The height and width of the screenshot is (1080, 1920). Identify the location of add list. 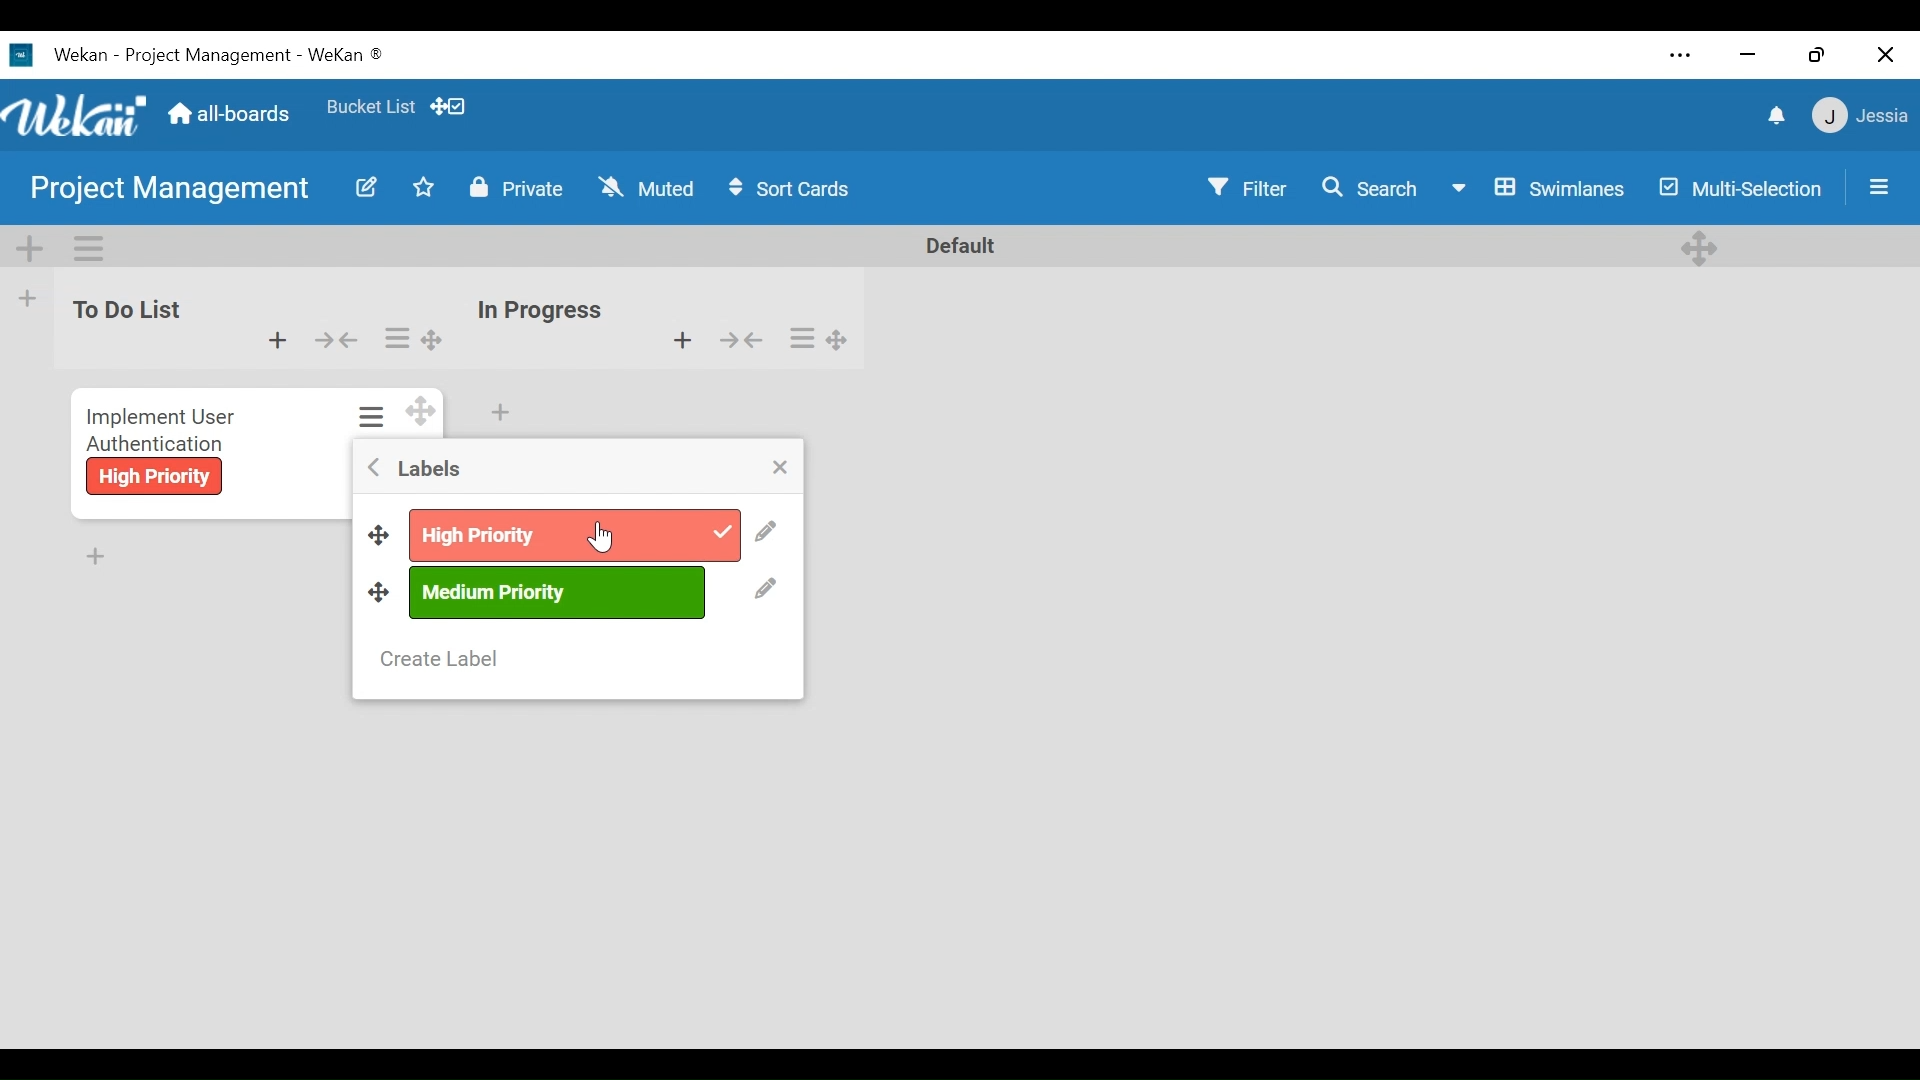
(28, 302).